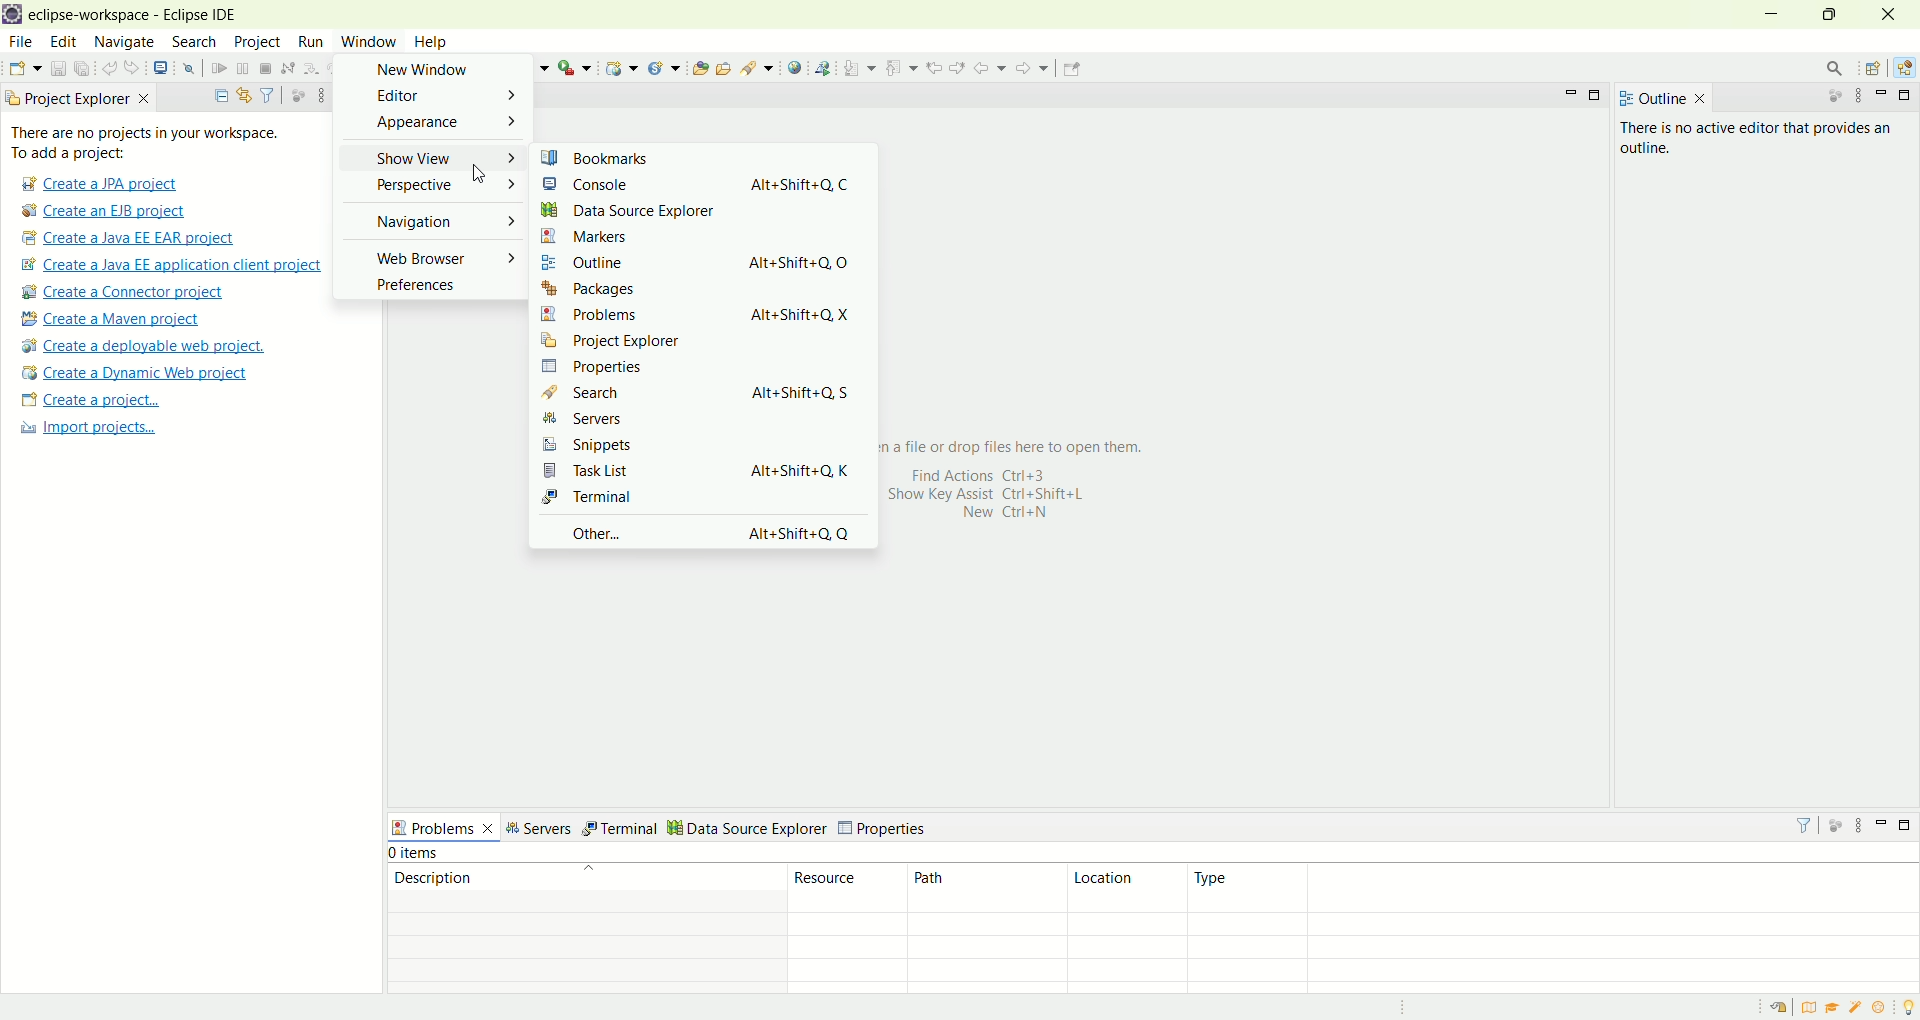 Image resolution: width=1920 pixels, height=1020 pixels. What do you see at coordinates (130, 291) in the screenshot?
I see `create a connector project` at bounding box center [130, 291].